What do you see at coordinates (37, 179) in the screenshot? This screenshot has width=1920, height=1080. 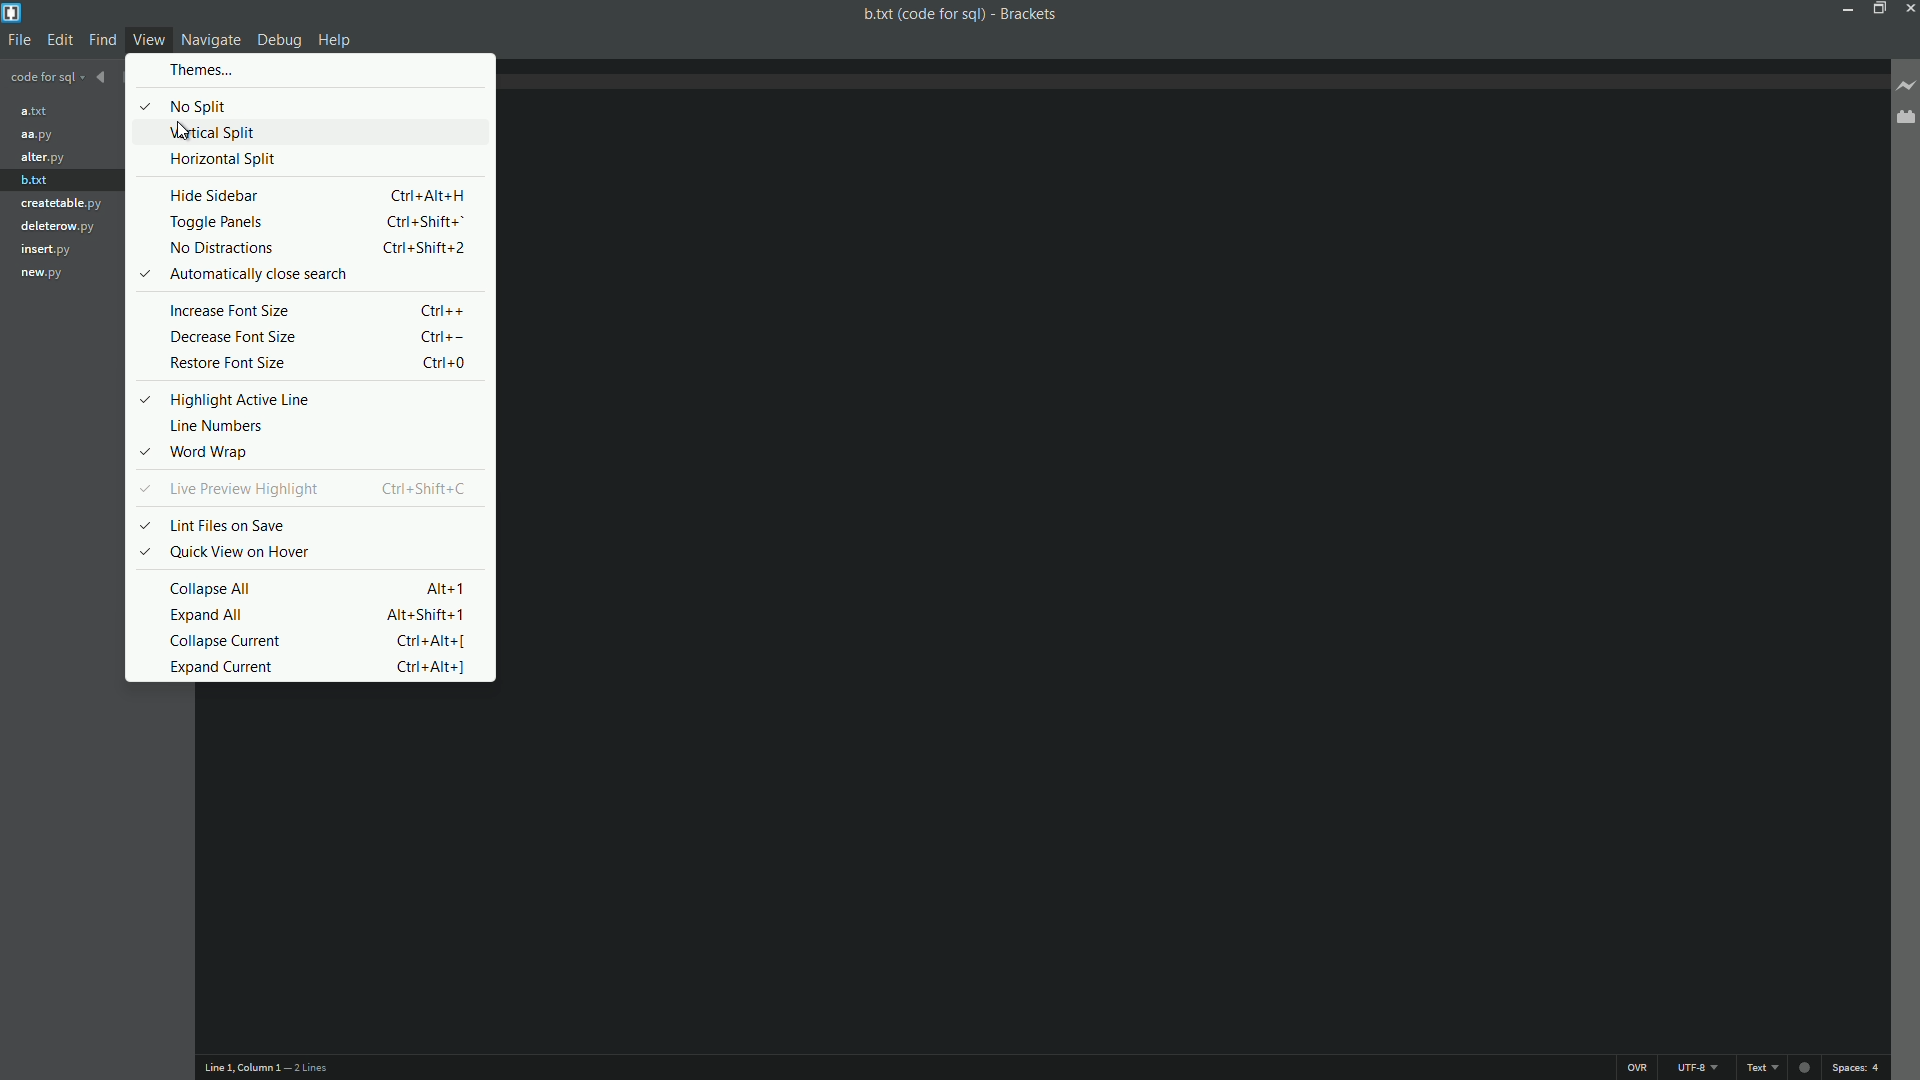 I see `b.txt` at bounding box center [37, 179].